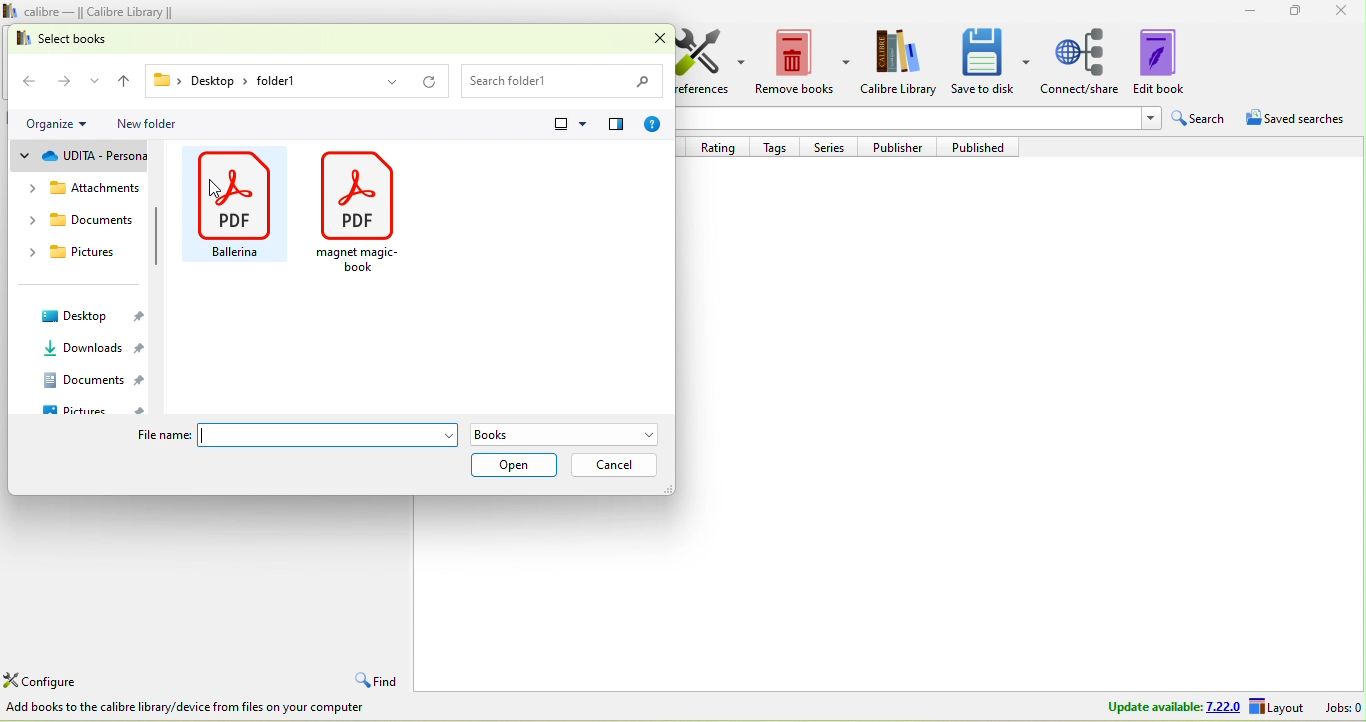 This screenshot has height=722, width=1366. I want to click on search folder 1, so click(568, 79).